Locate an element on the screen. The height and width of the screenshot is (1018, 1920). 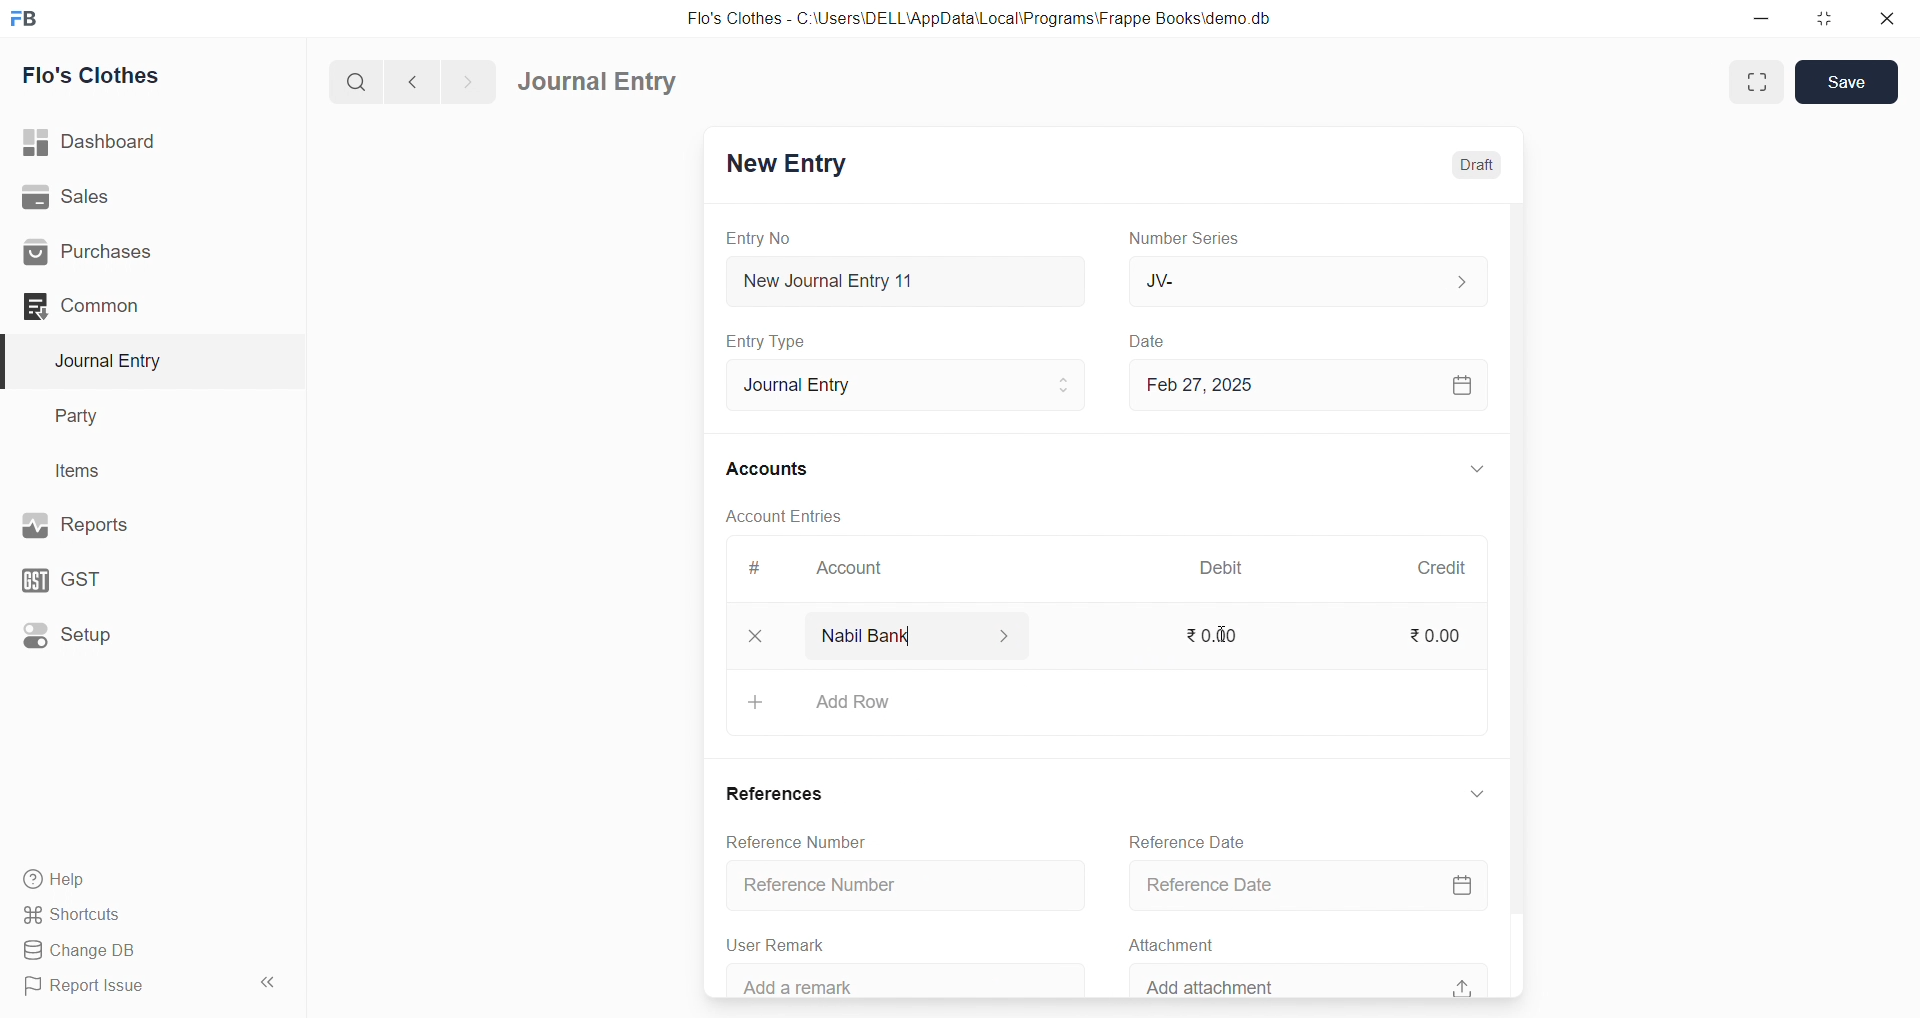
Flo's Clothes is located at coordinates (102, 75).